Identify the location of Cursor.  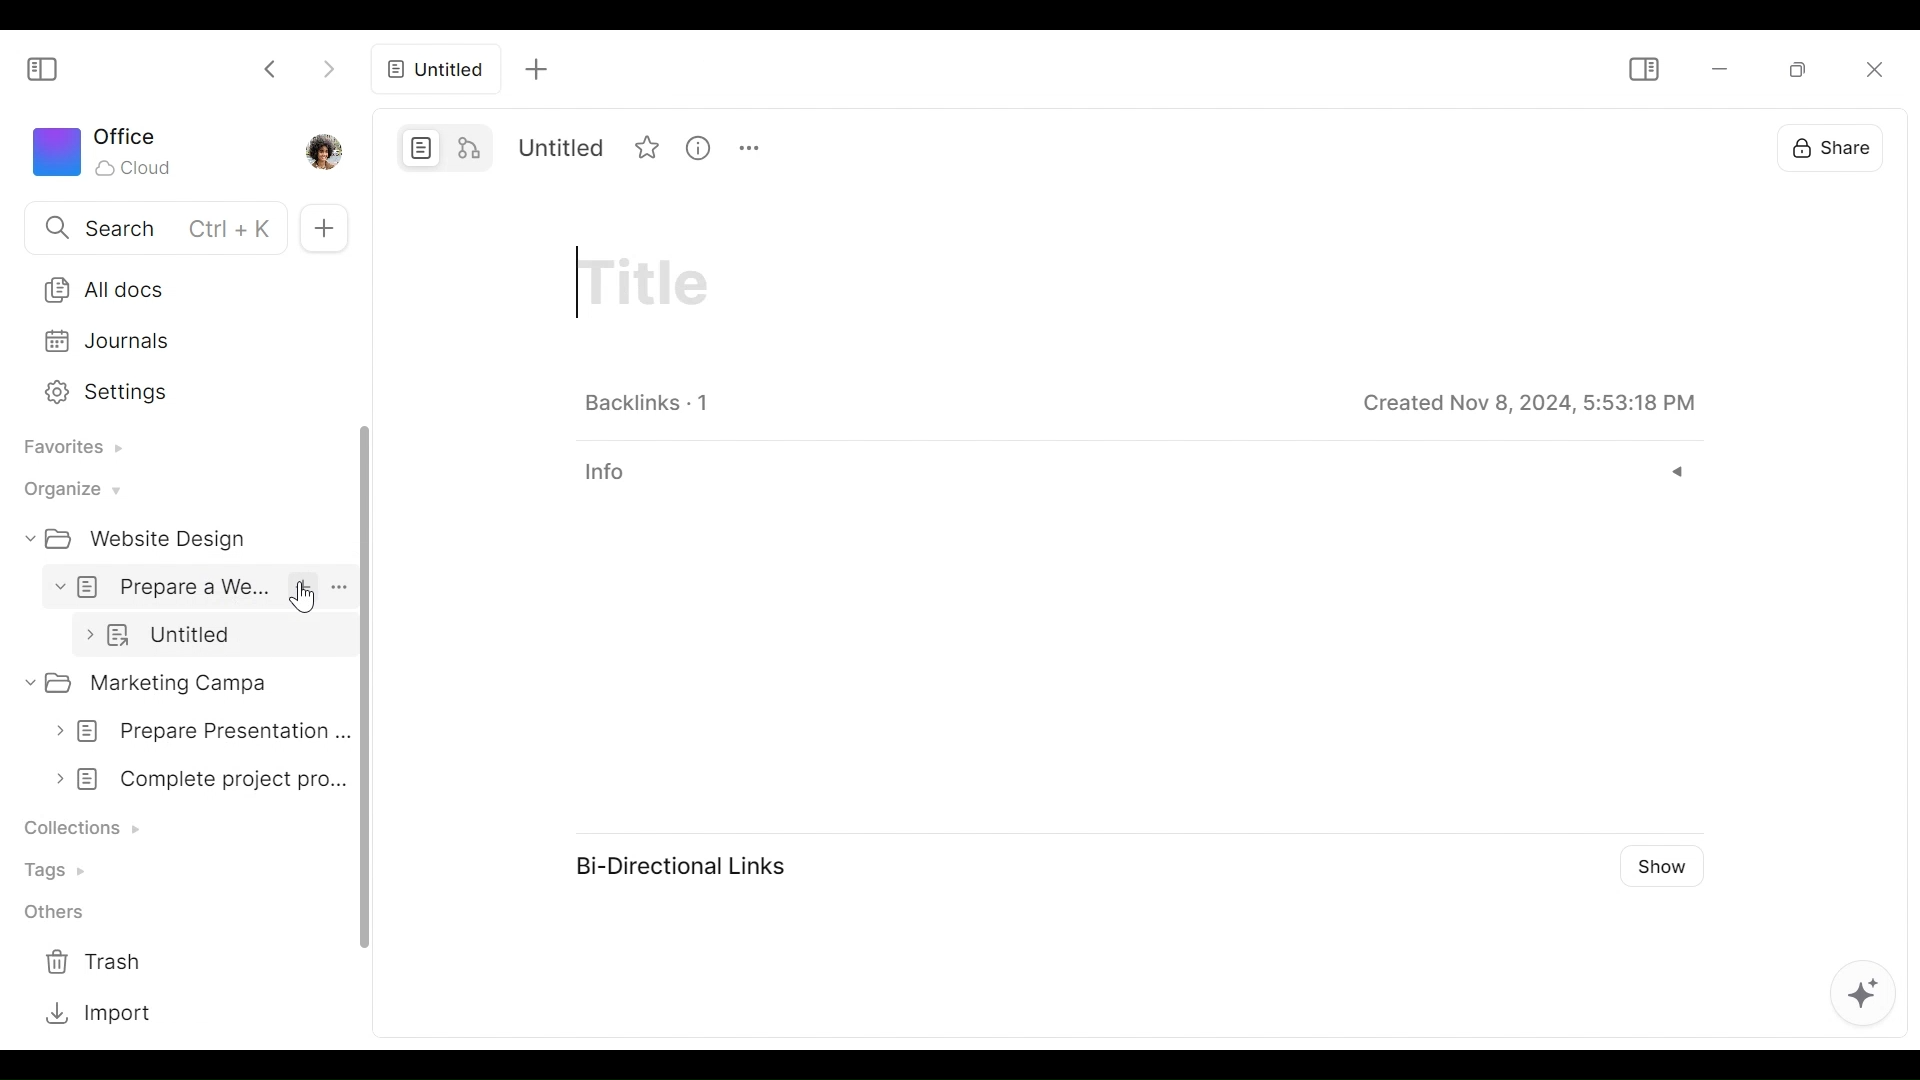
(308, 596).